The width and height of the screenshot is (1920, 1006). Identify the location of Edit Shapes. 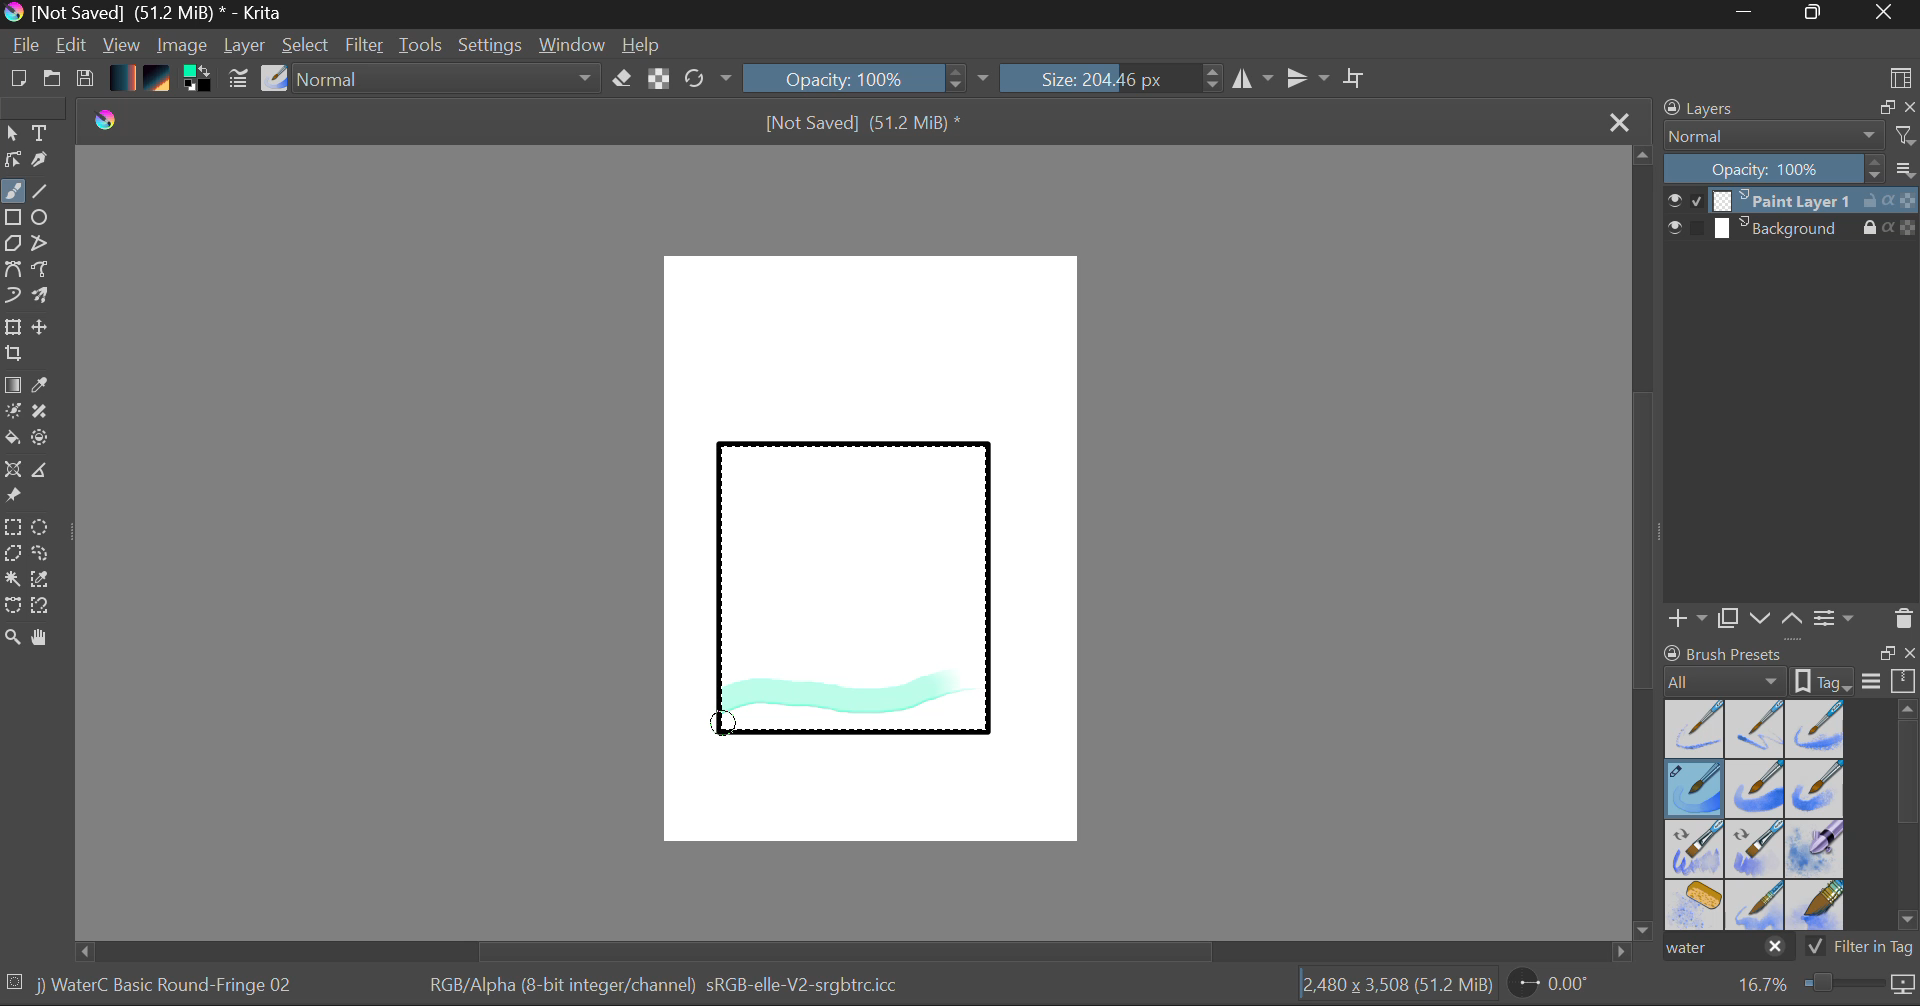
(12, 162).